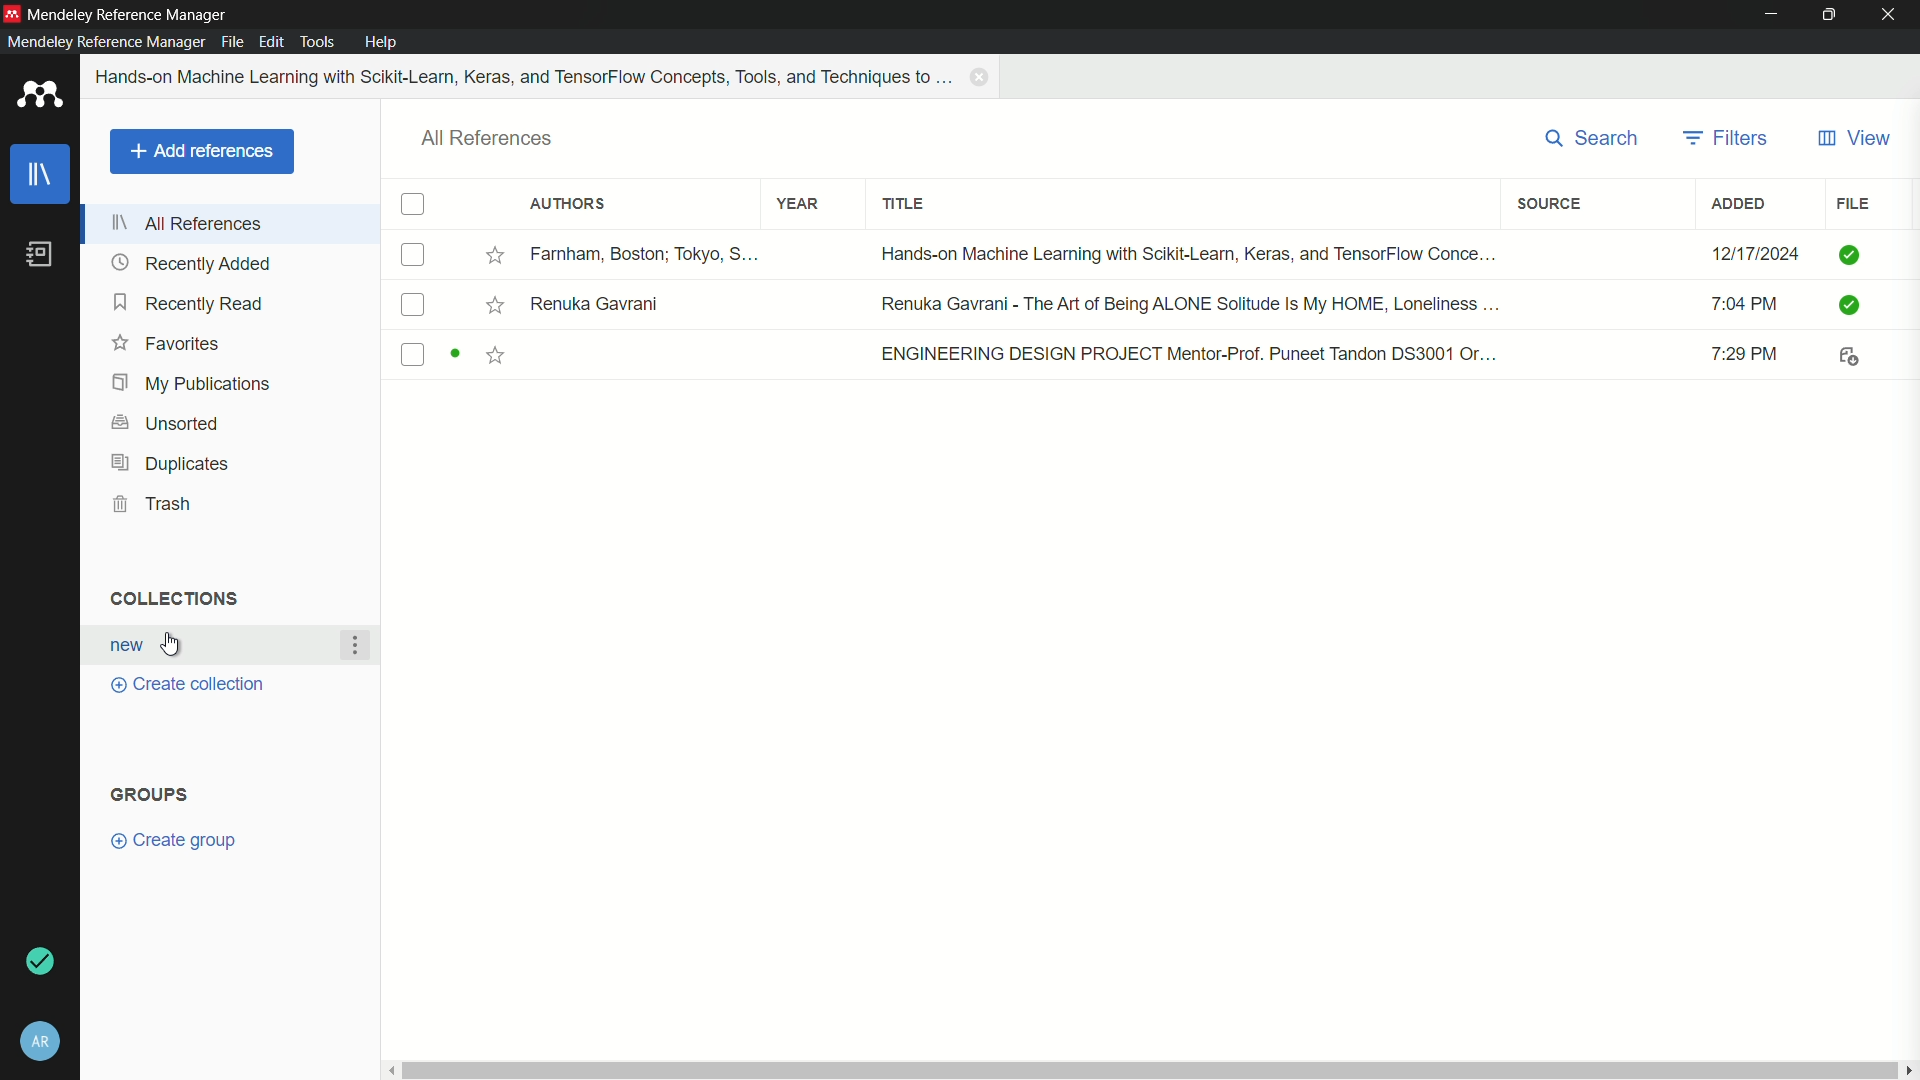 The width and height of the screenshot is (1920, 1080). I want to click on added, so click(1739, 204).